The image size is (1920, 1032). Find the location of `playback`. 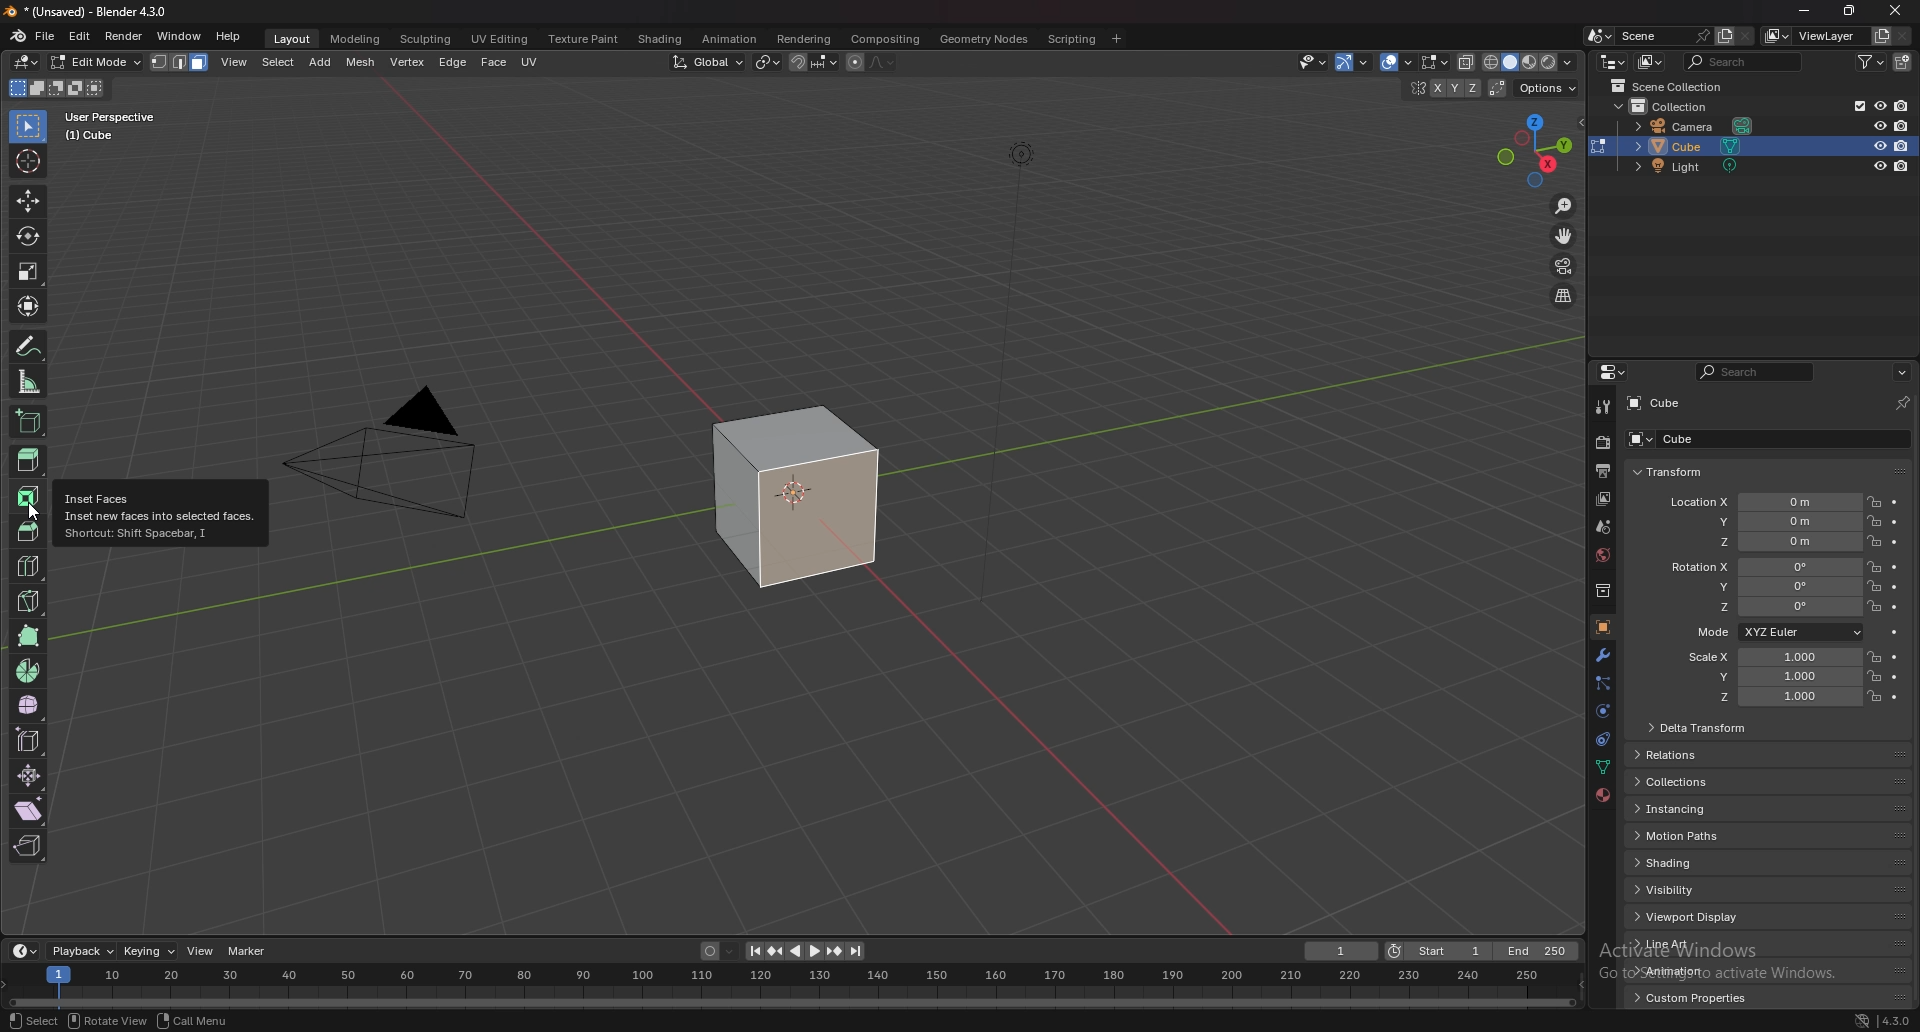

playback is located at coordinates (84, 952).